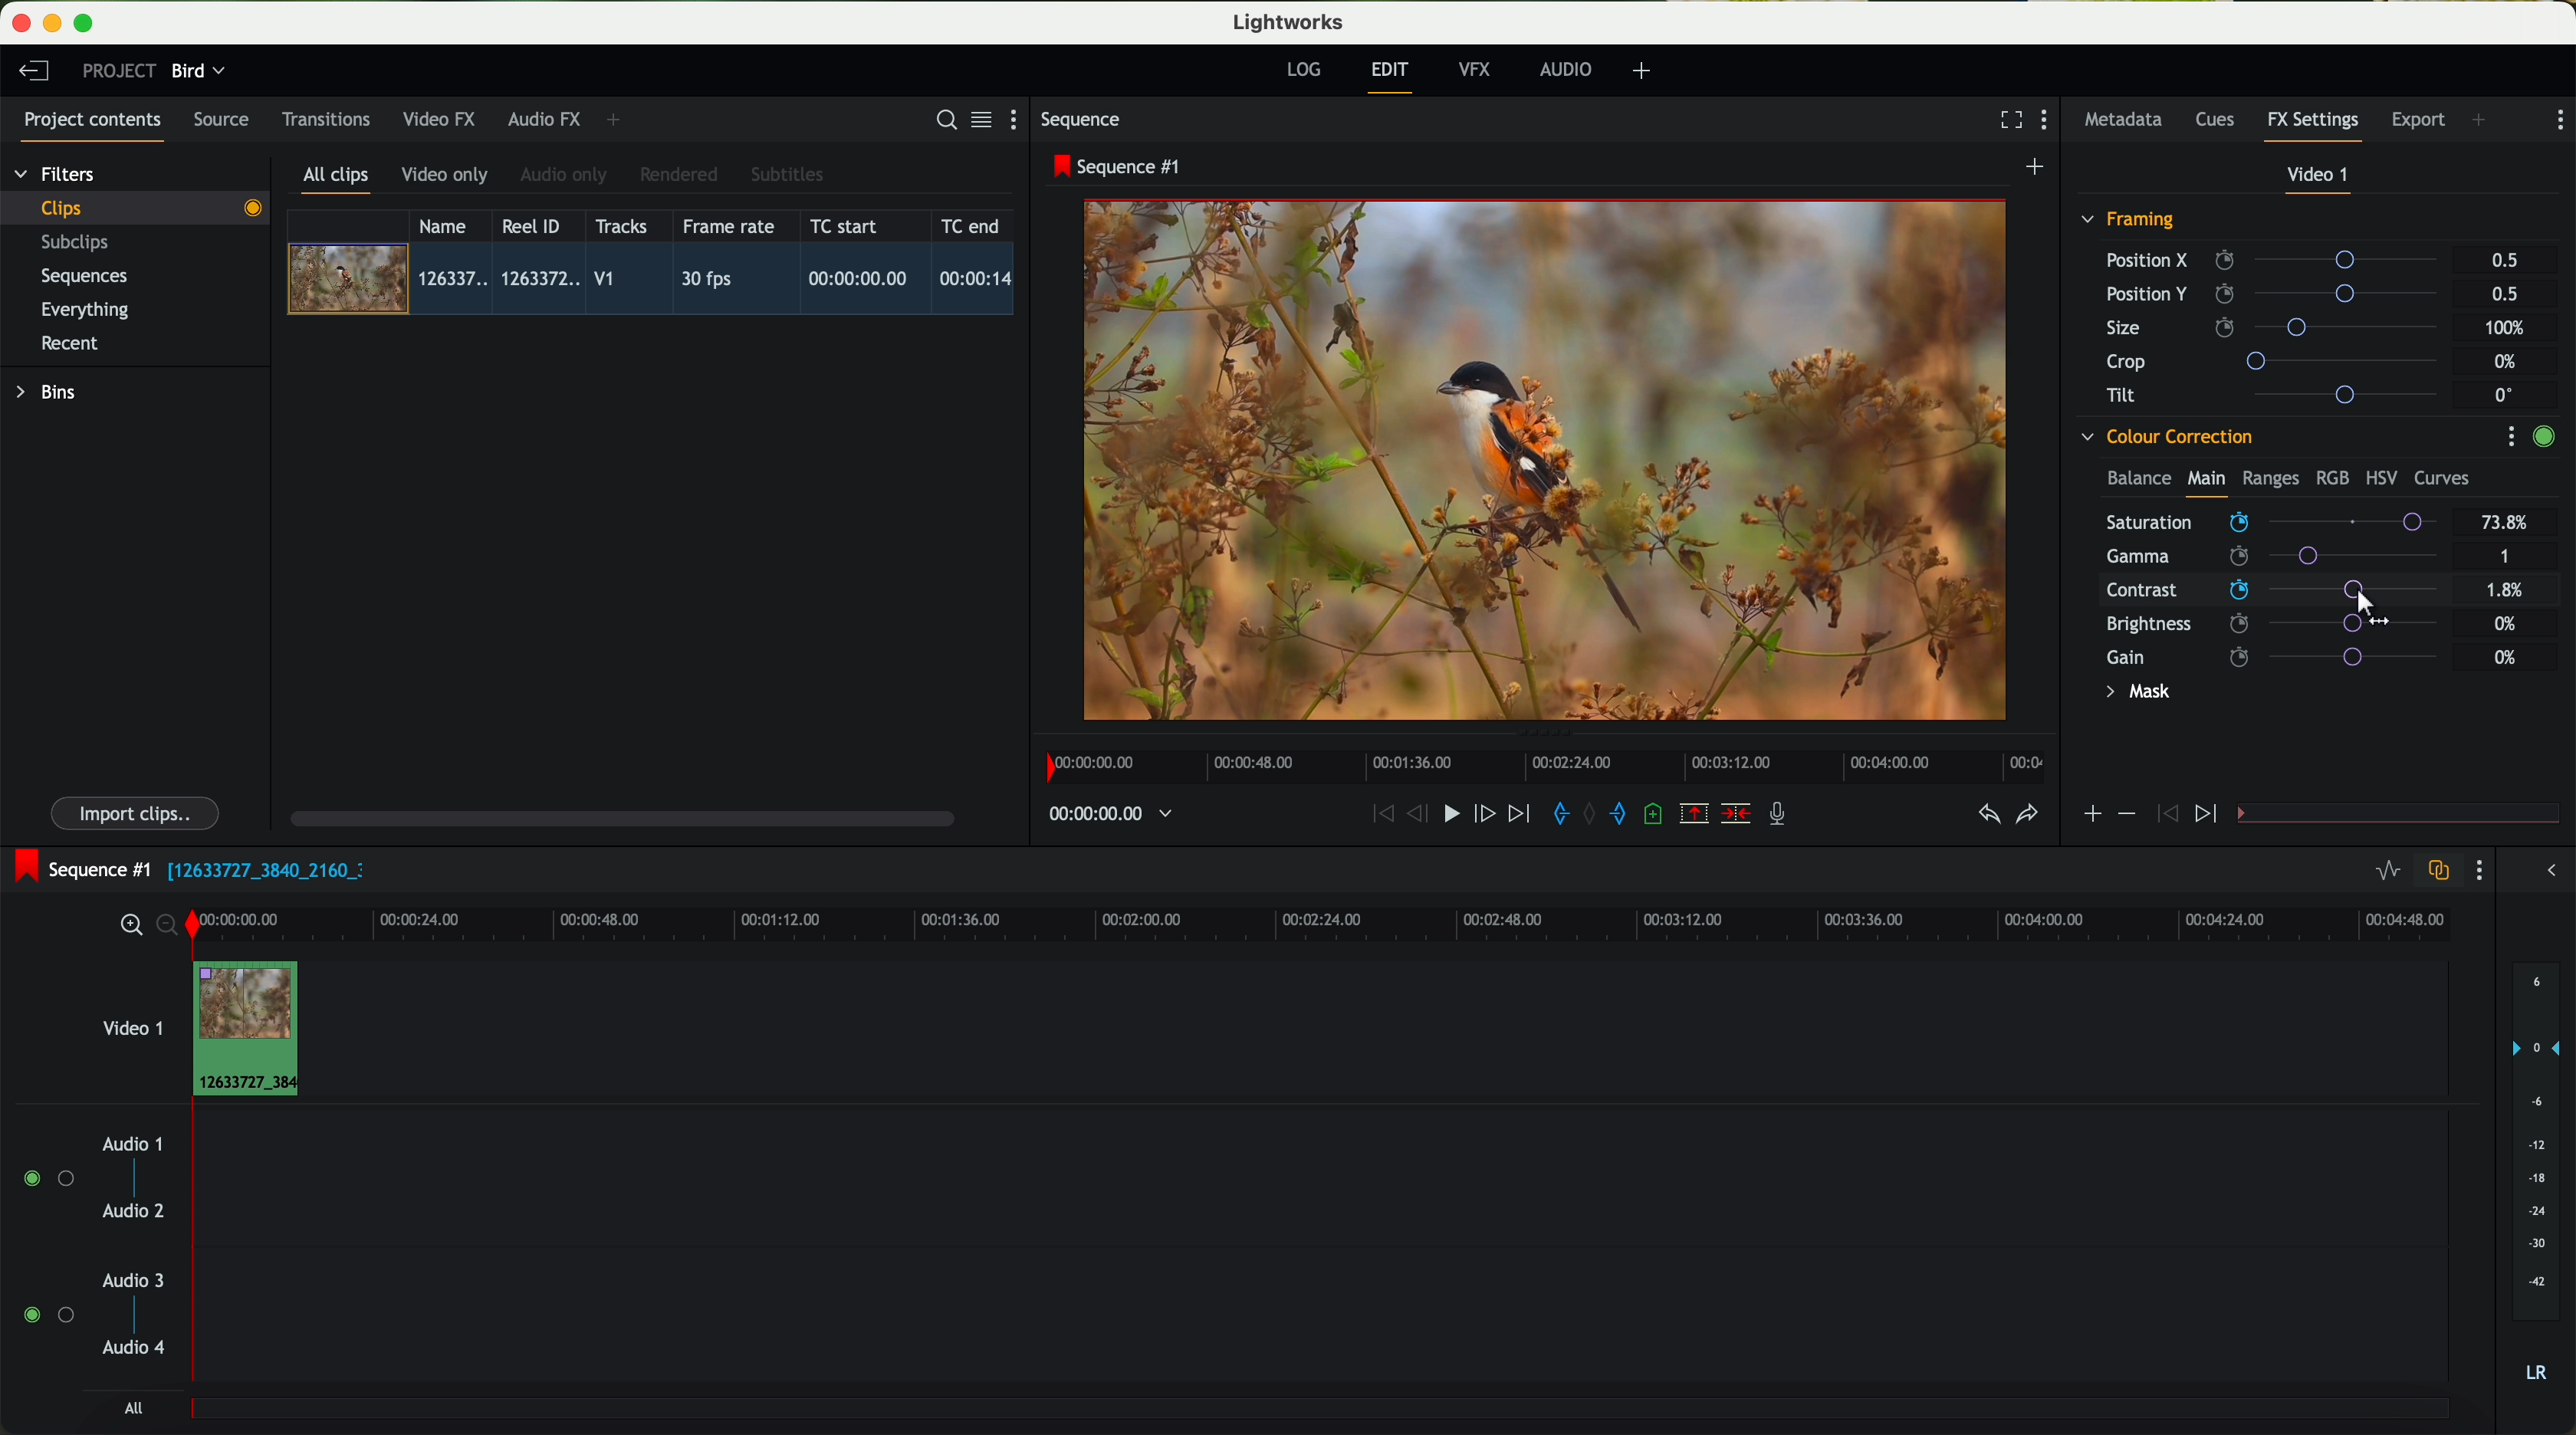 The image size is (2576, 1435). Describe the element at coordinates (1736, 814) in the screenshot. I see `delete/cut` at that location.